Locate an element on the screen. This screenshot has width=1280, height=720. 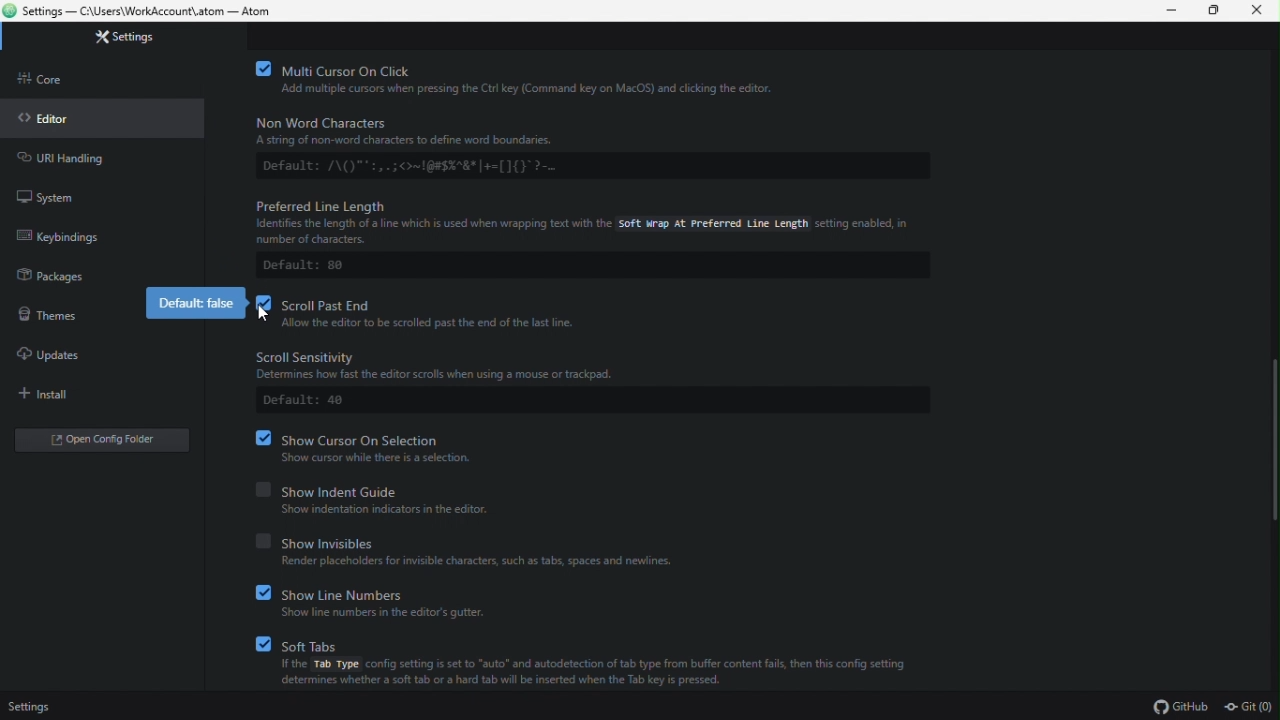
Render placeholders for invisible characters, such as tbs, spaces and newlines. is located at coordinates (477, 562).